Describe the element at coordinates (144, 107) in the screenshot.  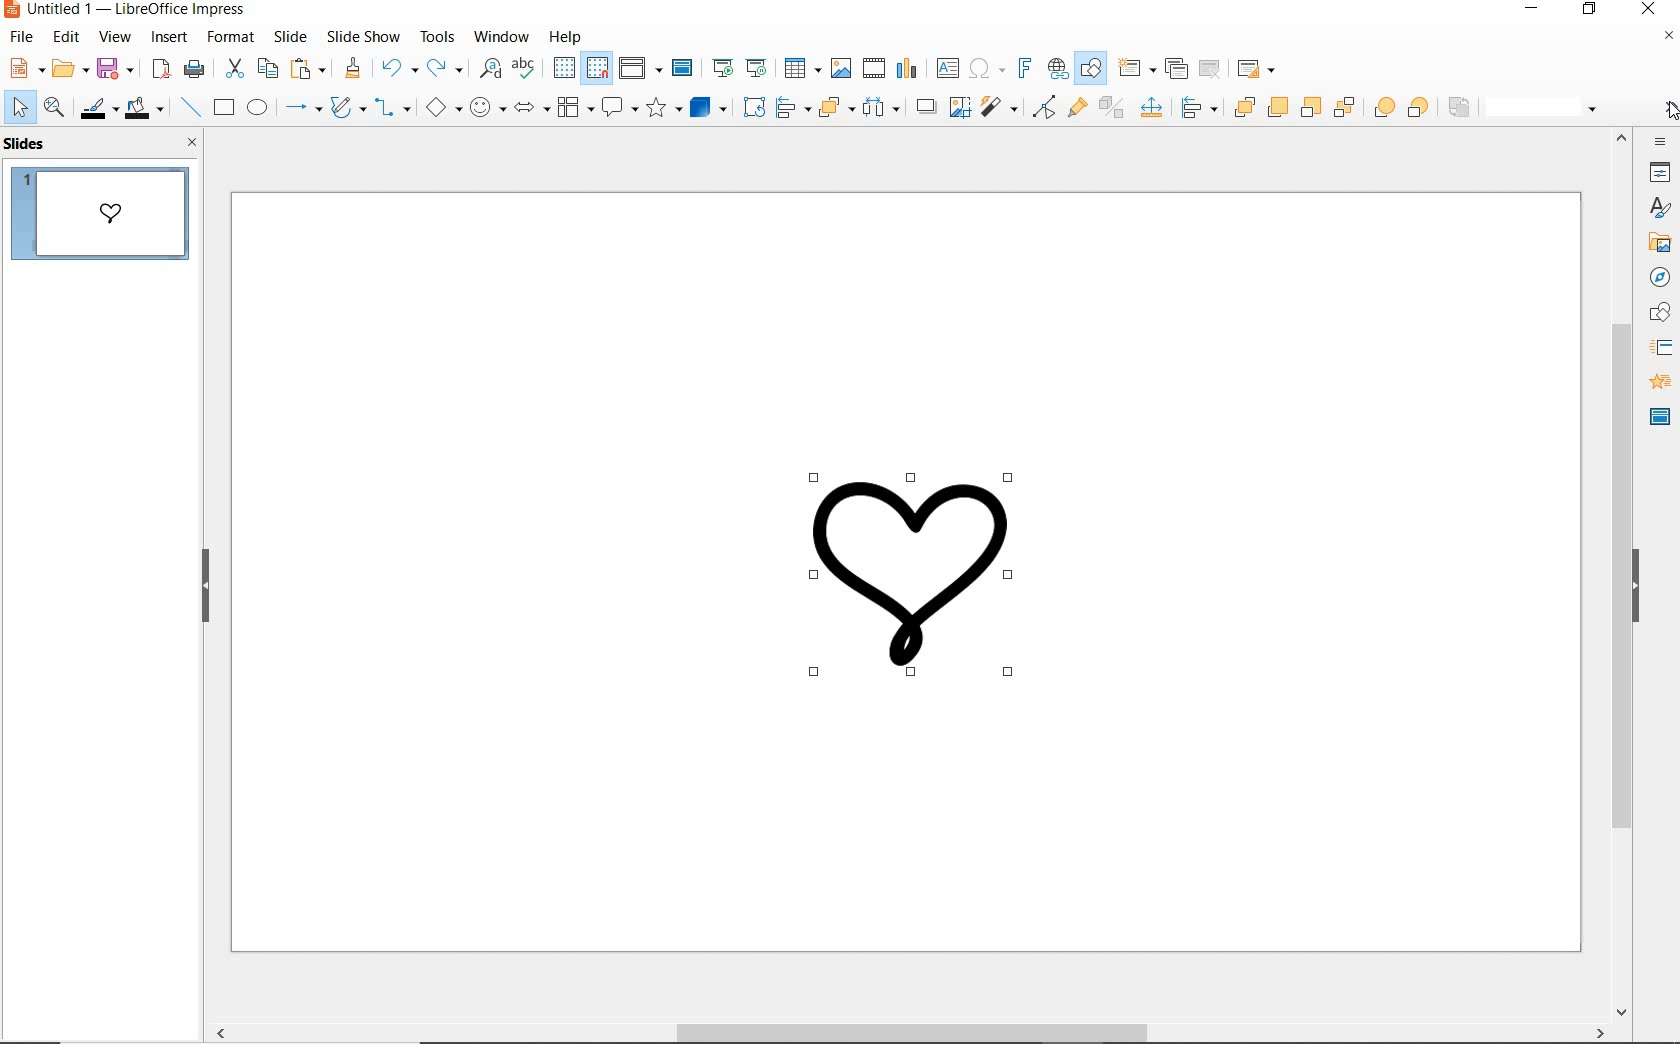
I see `fill color` at that location.